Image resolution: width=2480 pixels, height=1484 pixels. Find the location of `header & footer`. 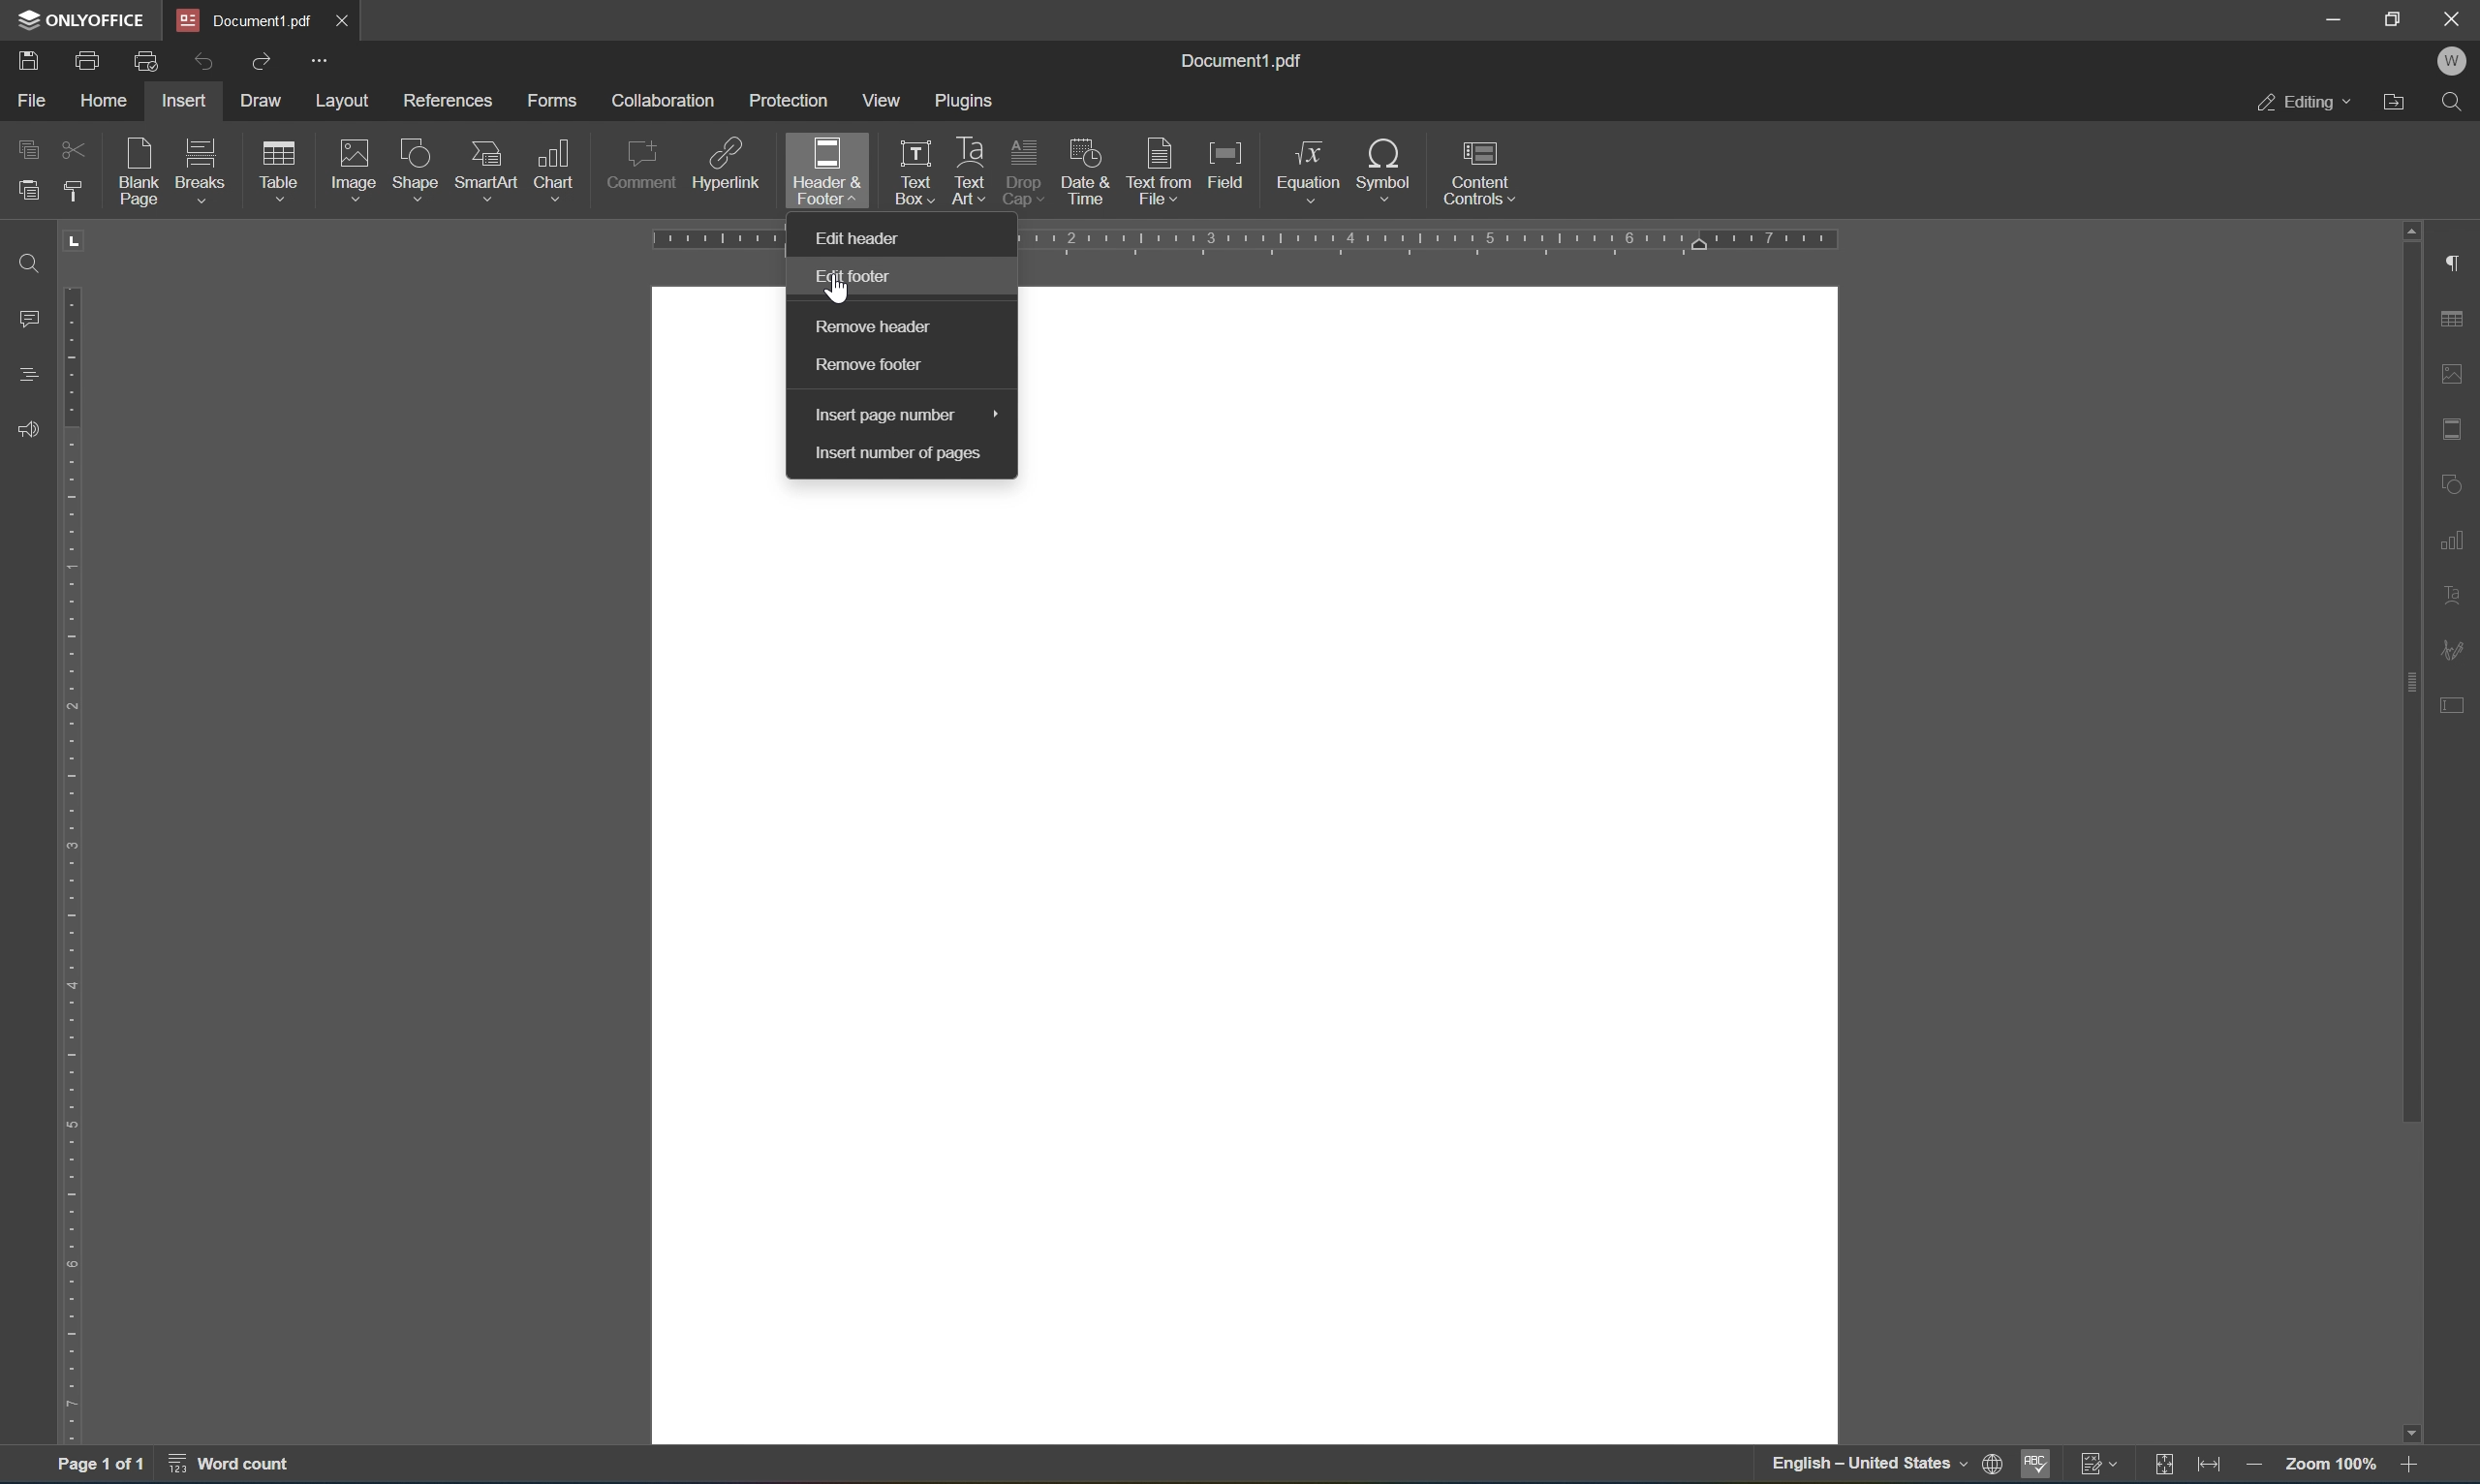

header & footer is located at coordinates (814, 173).